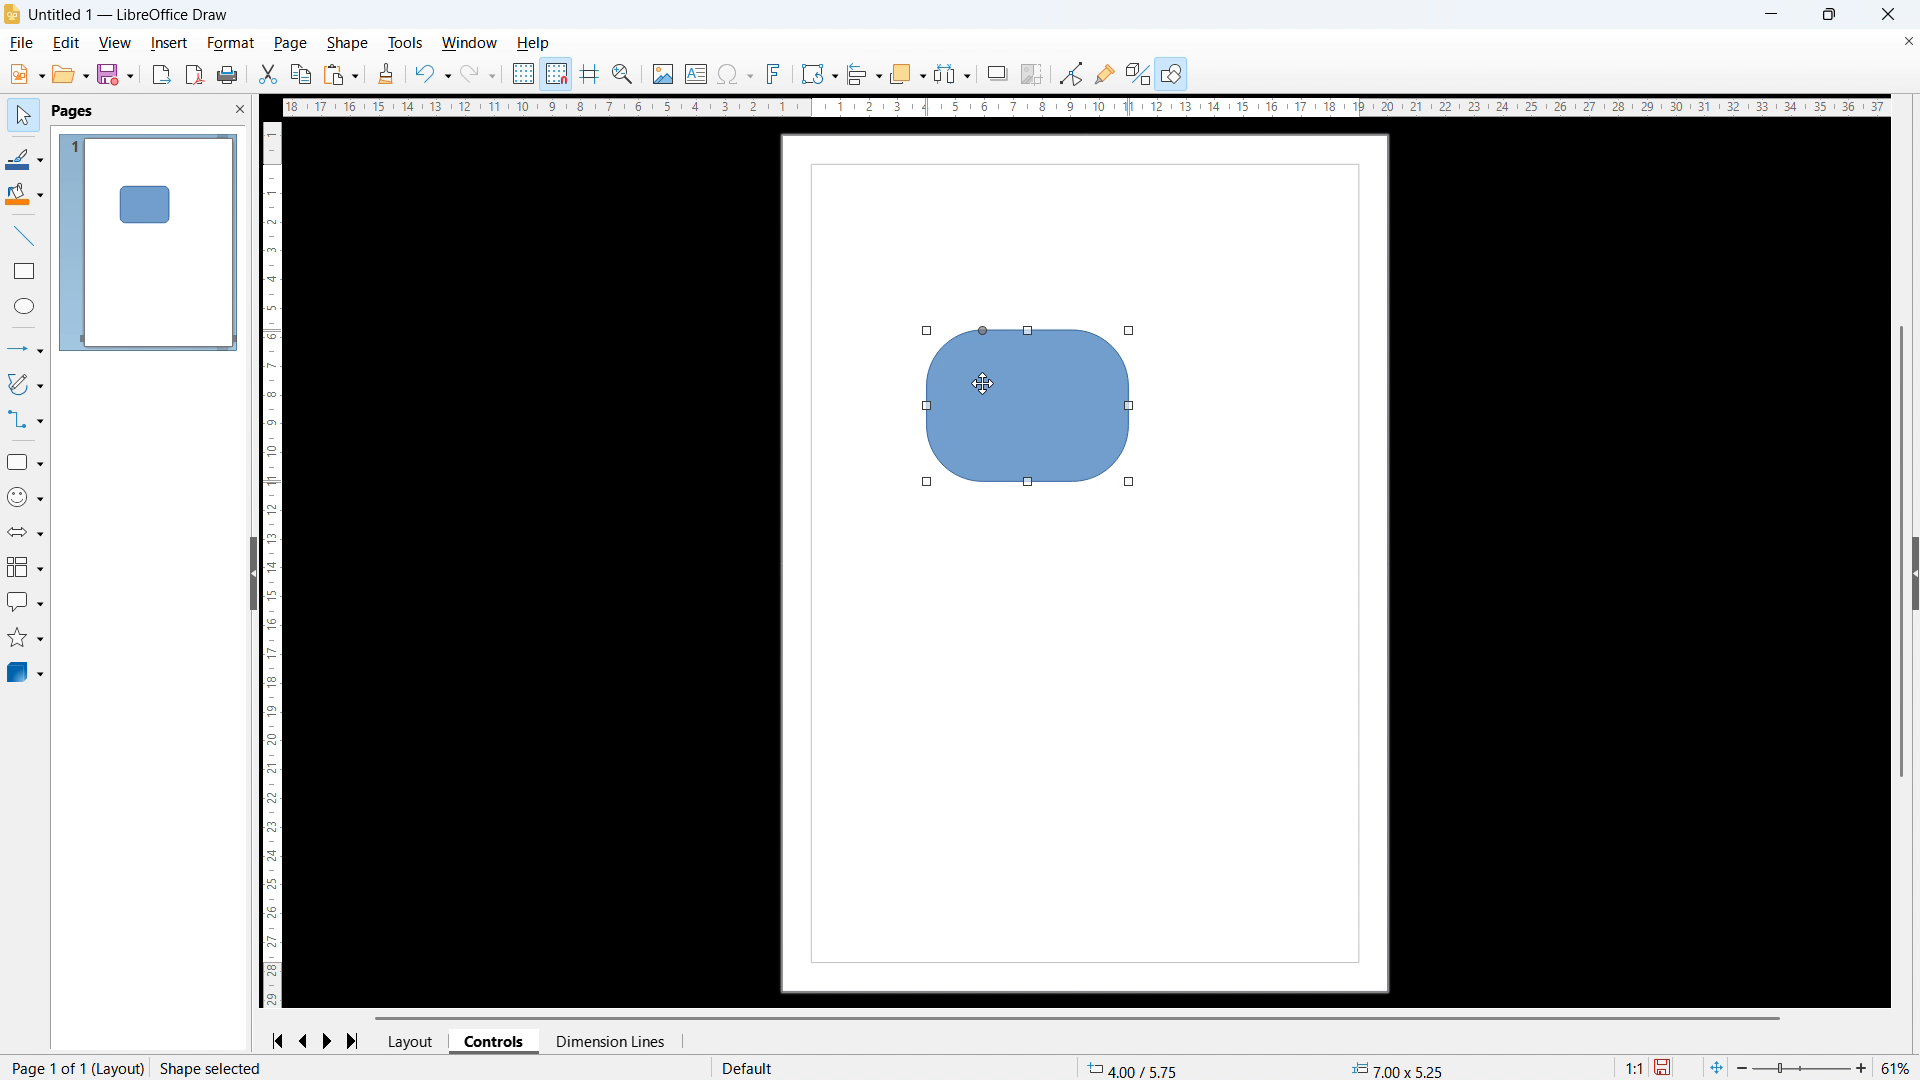 The image size is (1920, 1080). Describe the element at coordinates (470, 42) in the screenshot. I see `Window ` at that location.